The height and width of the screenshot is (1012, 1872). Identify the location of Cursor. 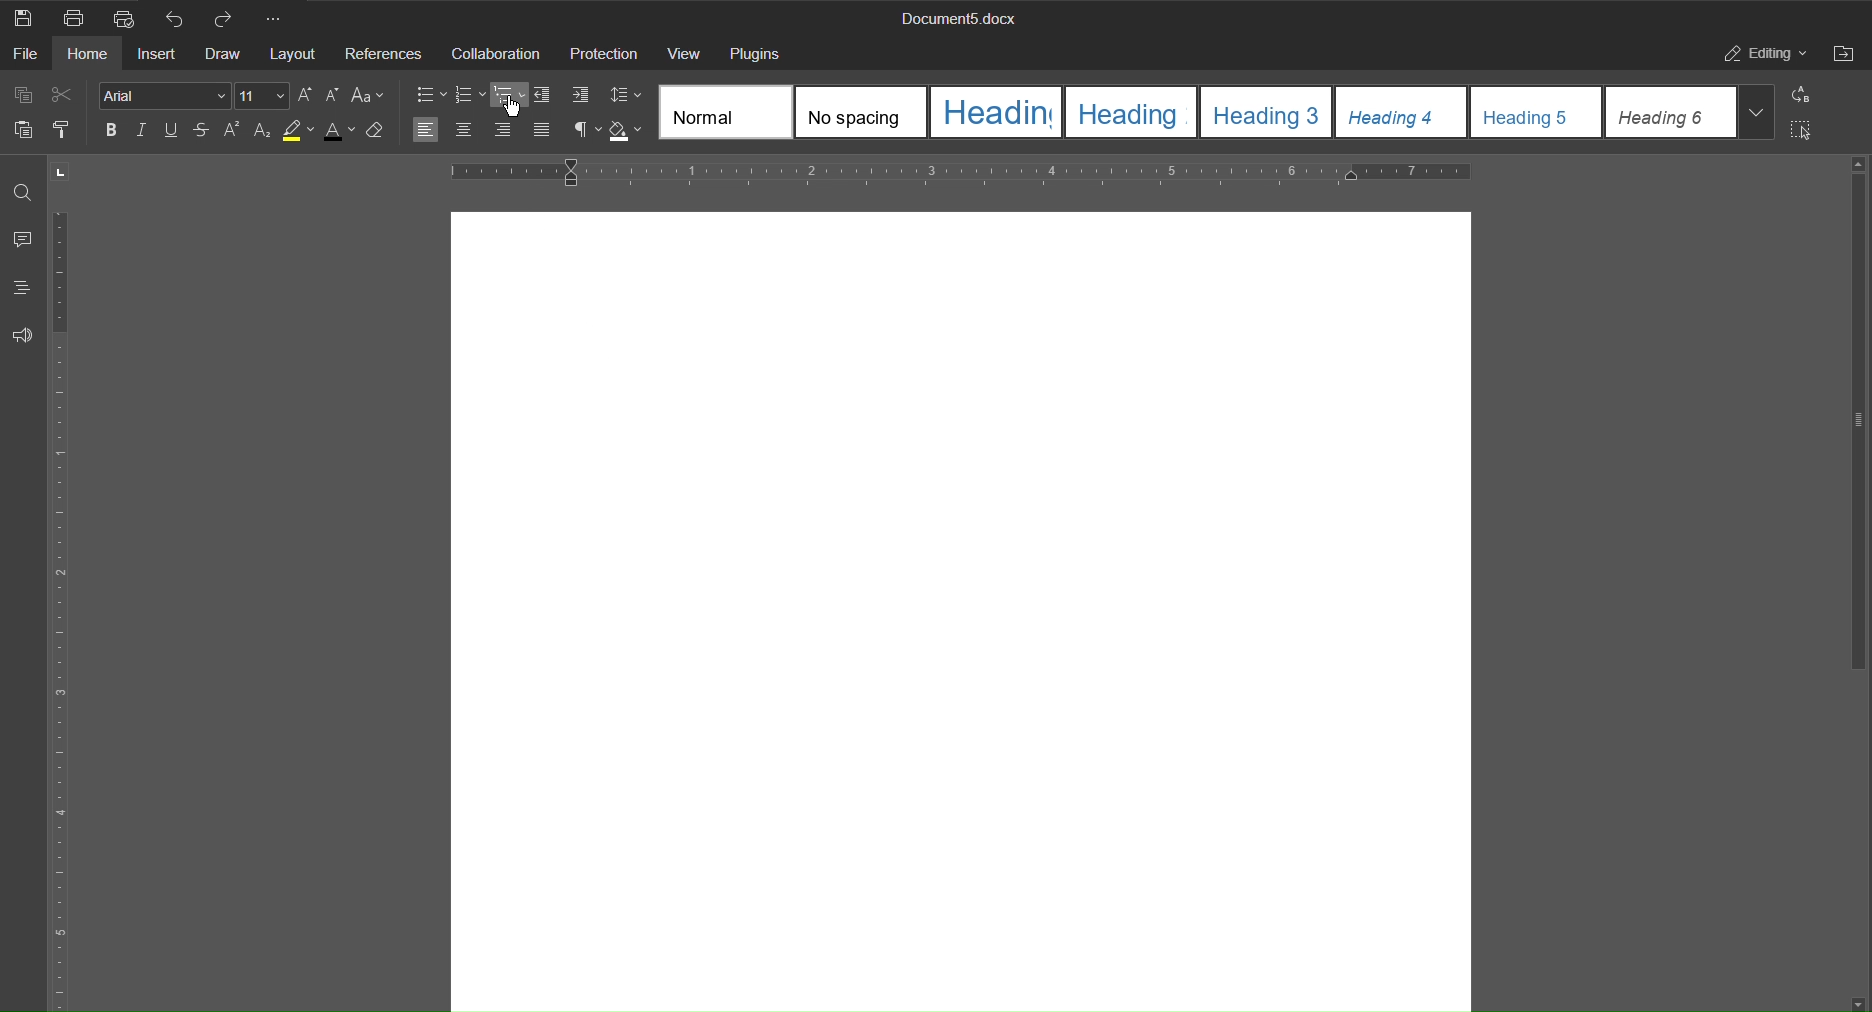
(511, 105).